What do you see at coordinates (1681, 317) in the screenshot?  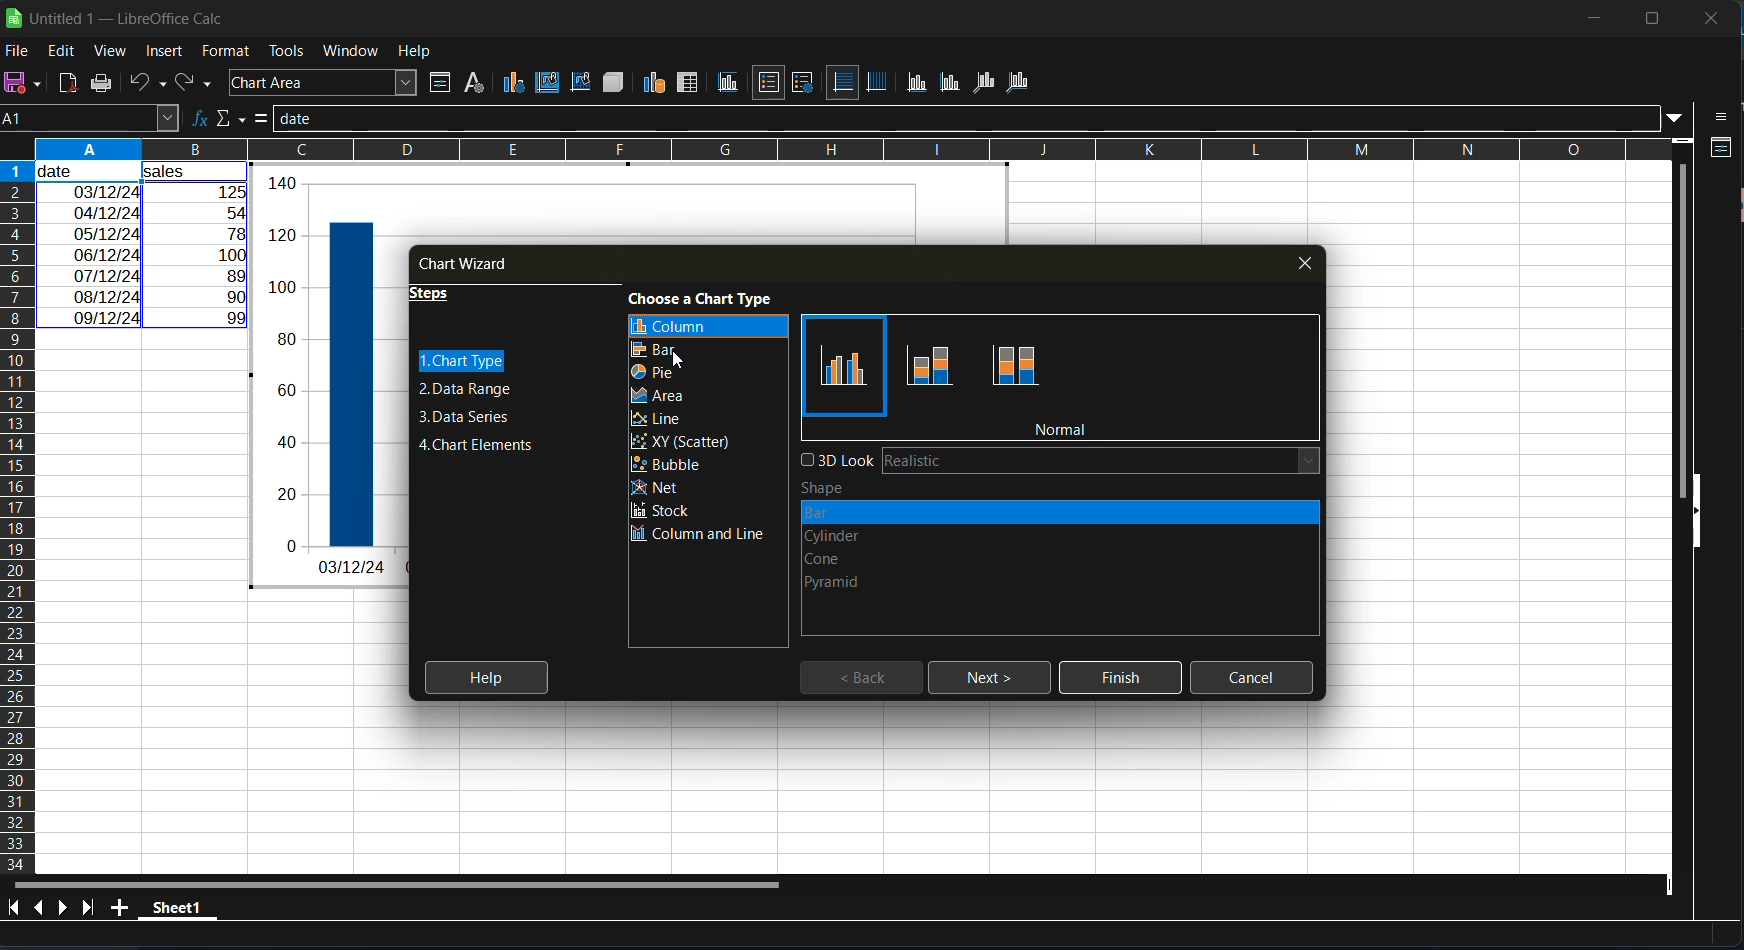 I see `vertical scroll bar` at bounding box center [1681, 317].